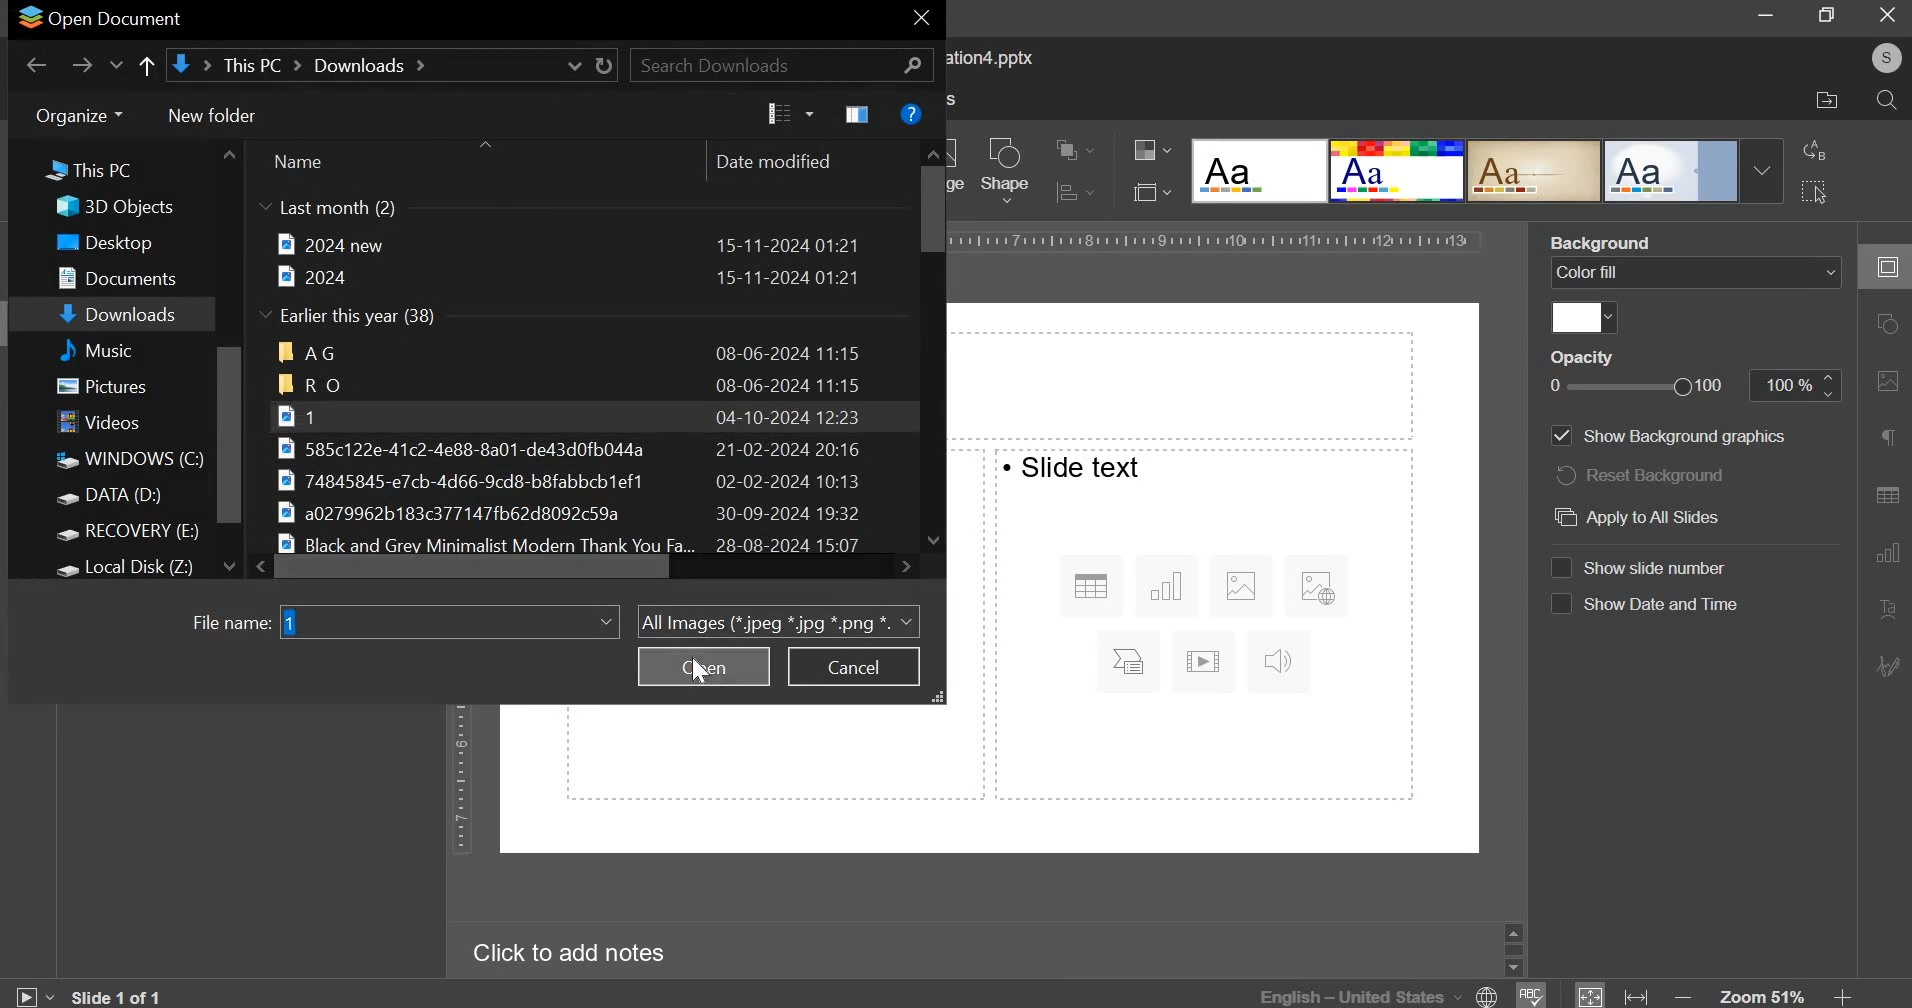 Image resolution: width=1912 pixels, height=1008 pixels. Describe the element at coordinates (1687, 996) in the screenshot. I see `decrease zoom` at that location.